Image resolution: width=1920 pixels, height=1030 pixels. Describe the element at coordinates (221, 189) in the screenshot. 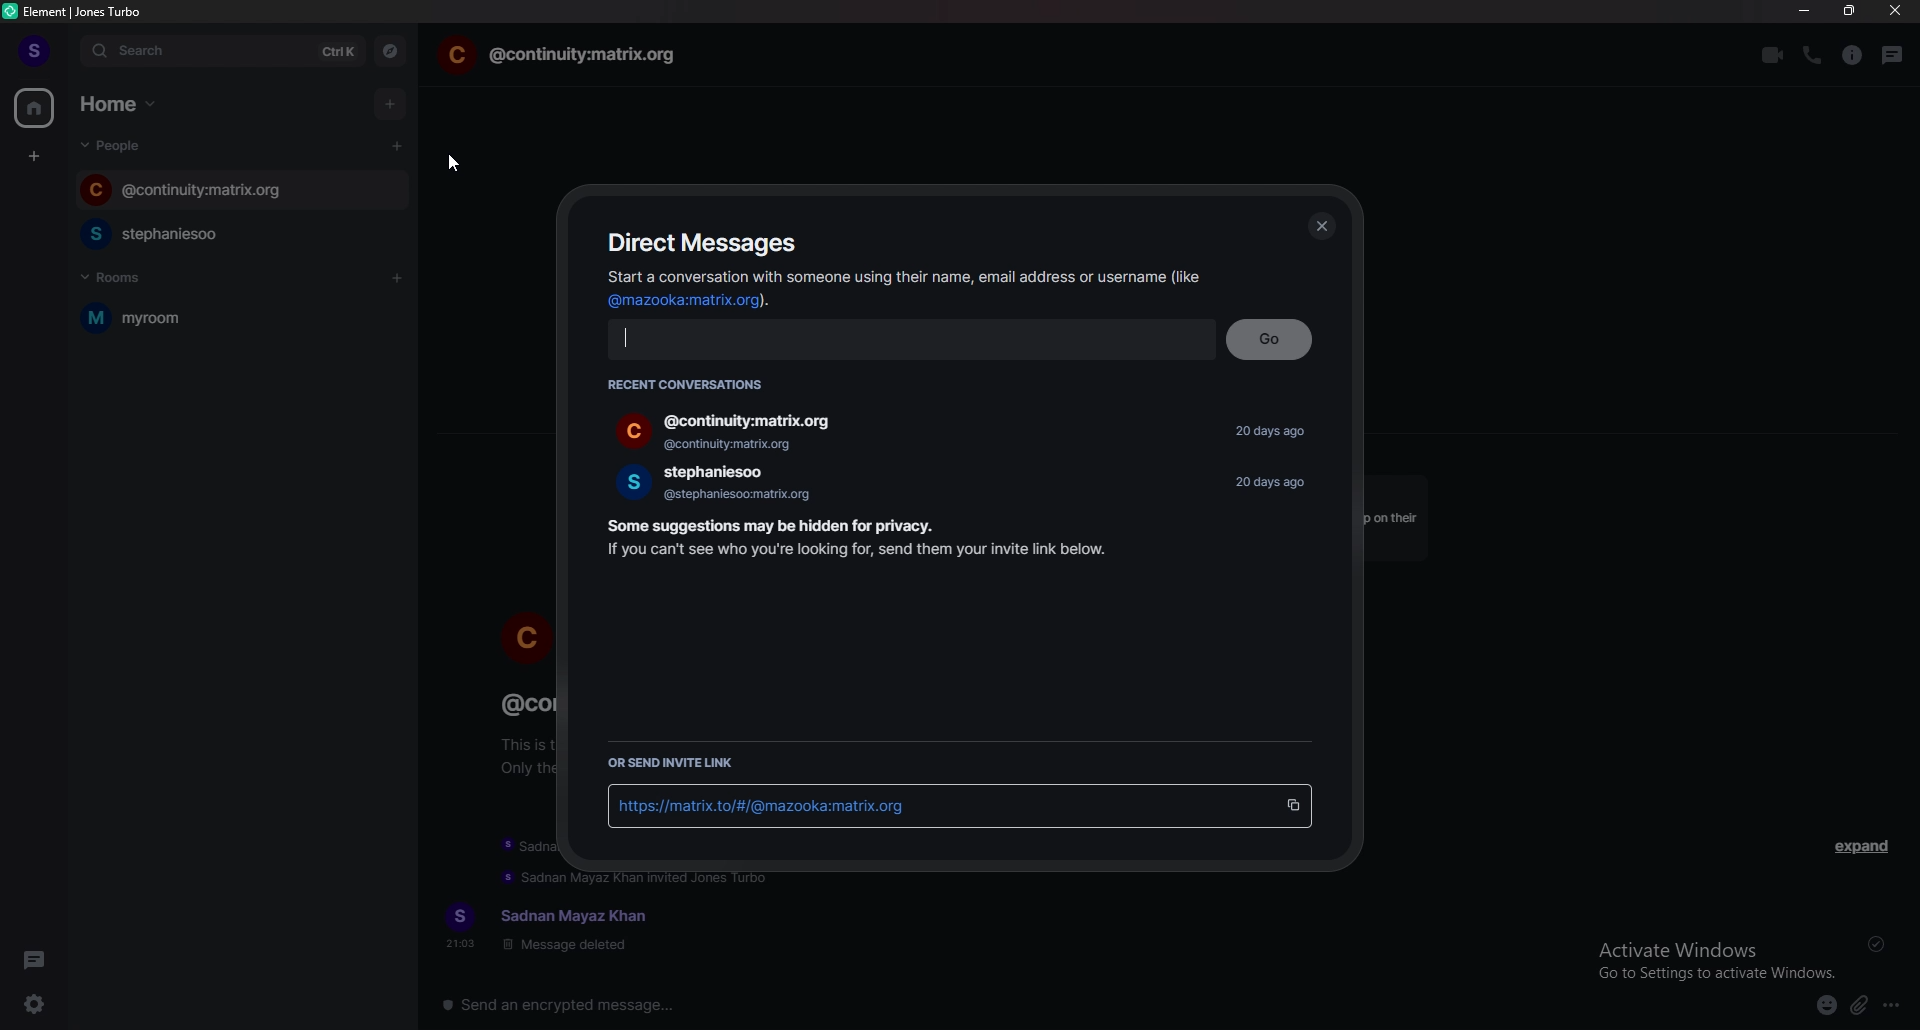

I see `chat` at that location.